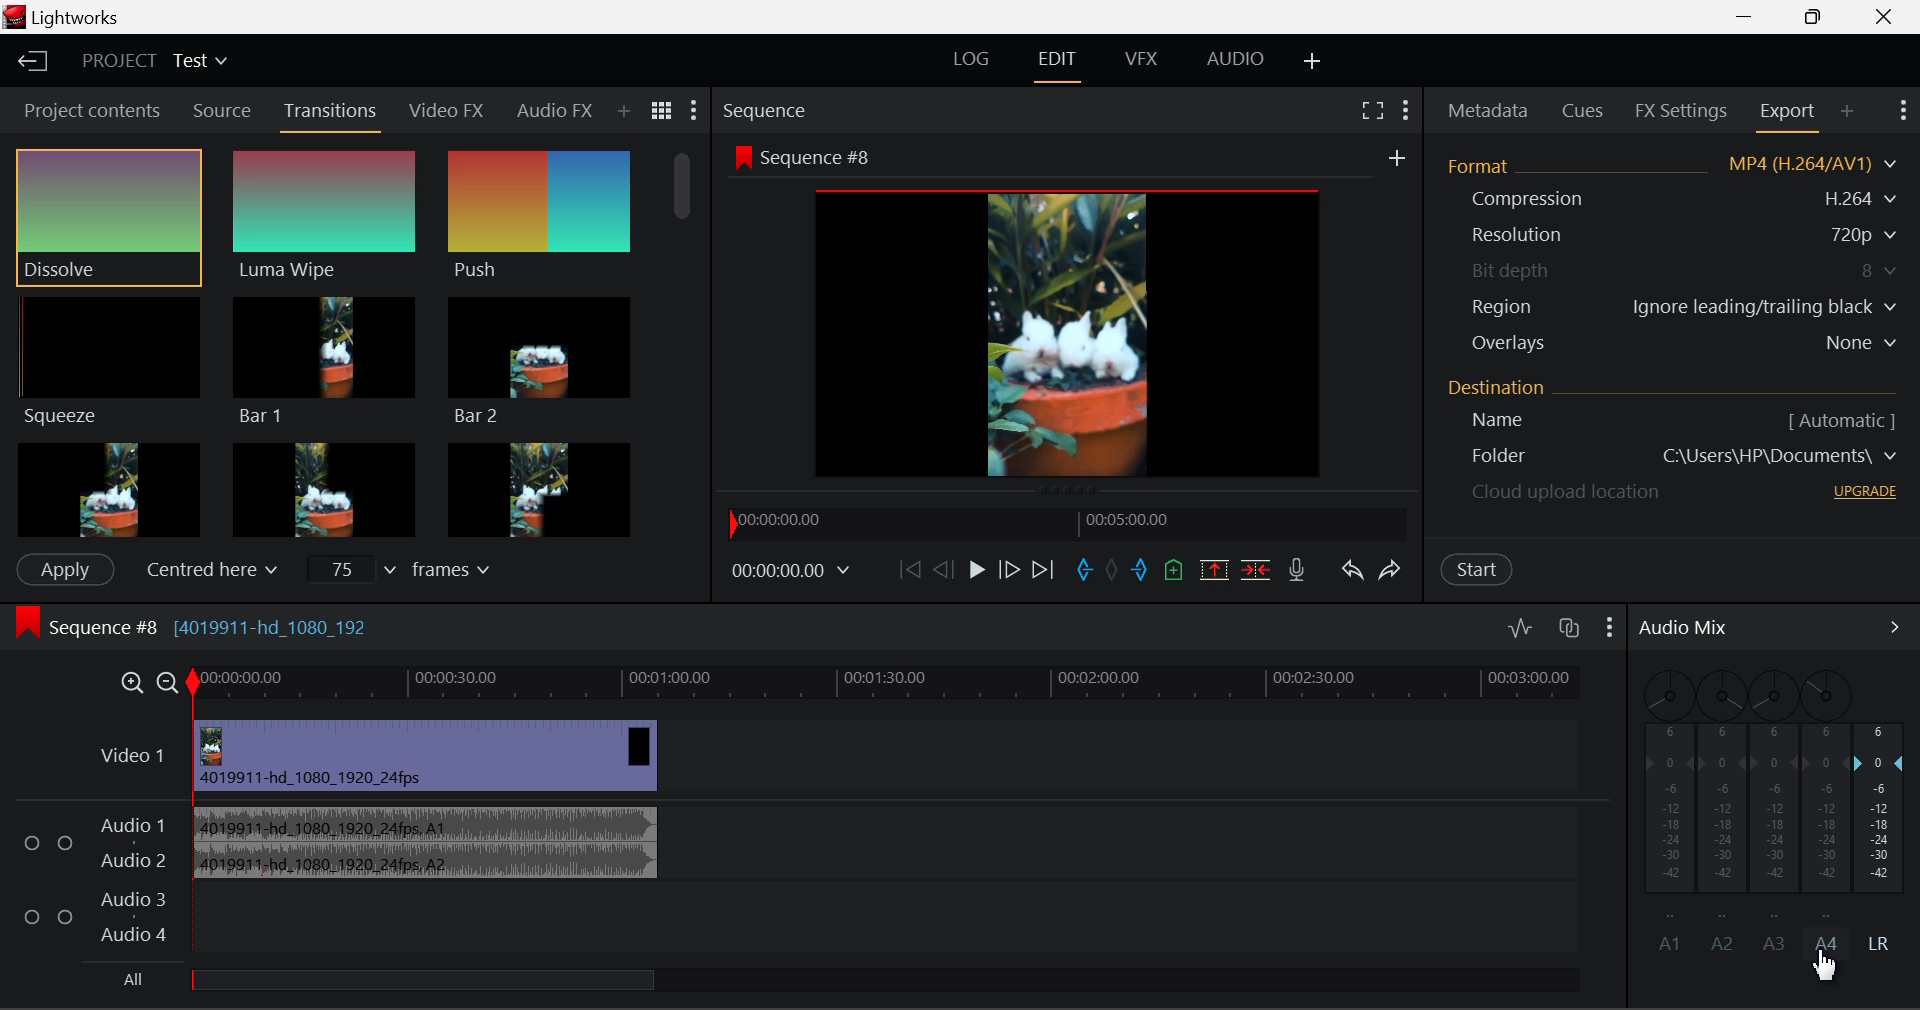 This screenshot has height=1010, width=1920. What do you see at coordinates (106, 359) in the screenshot?
I see `Squeeze` at bounding box center [106, 359].